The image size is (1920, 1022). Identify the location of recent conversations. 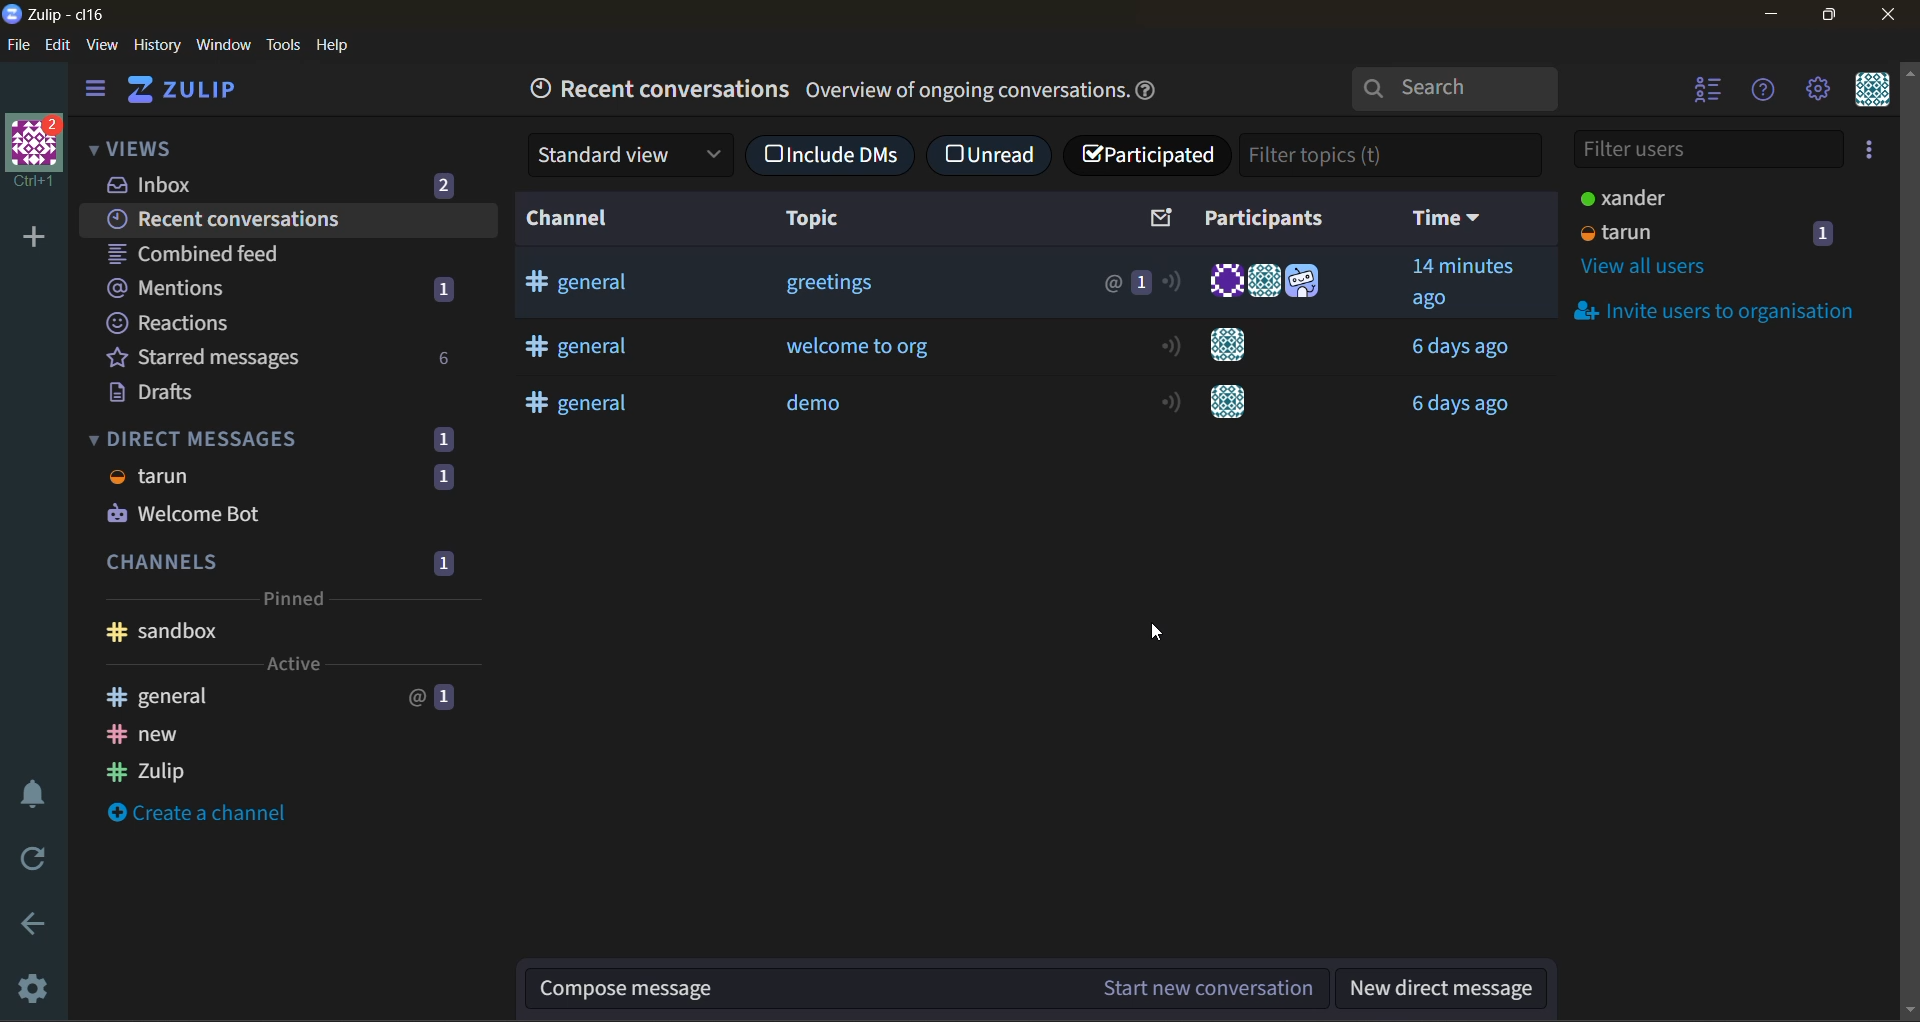
(654, 92).